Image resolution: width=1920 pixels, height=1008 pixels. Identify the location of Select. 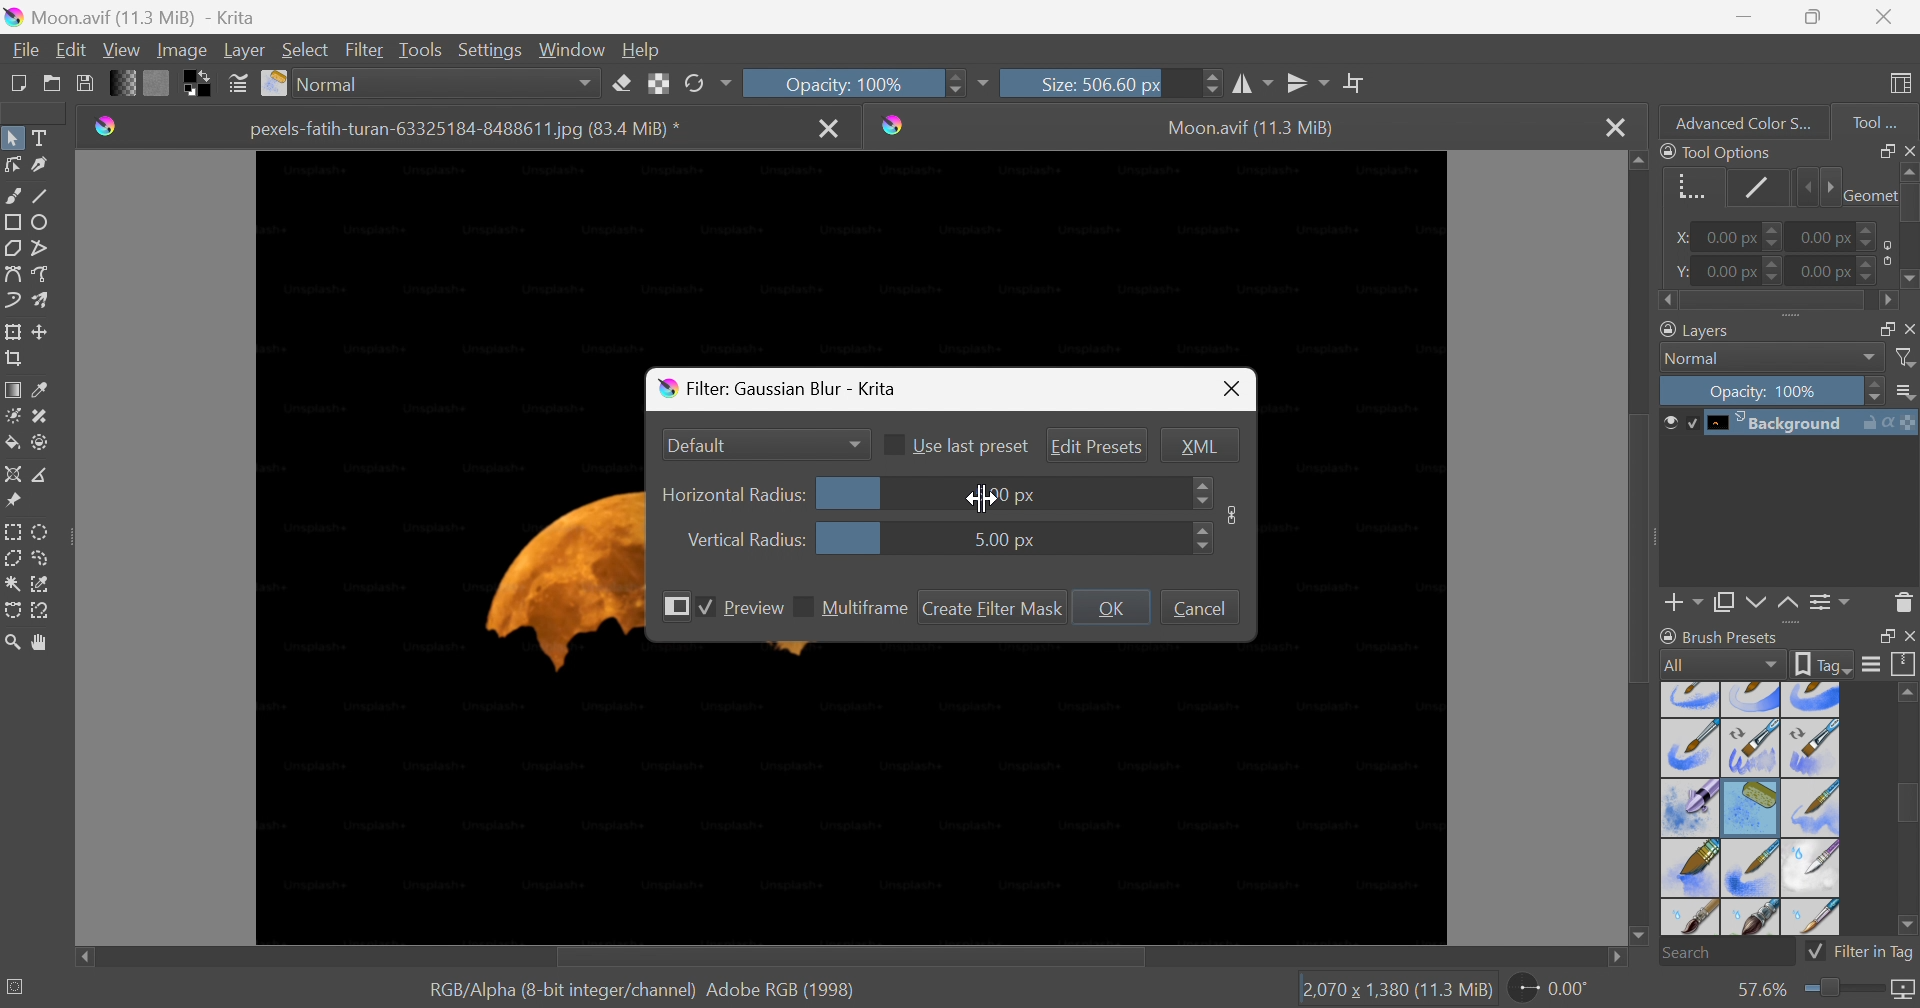
(306, 49).